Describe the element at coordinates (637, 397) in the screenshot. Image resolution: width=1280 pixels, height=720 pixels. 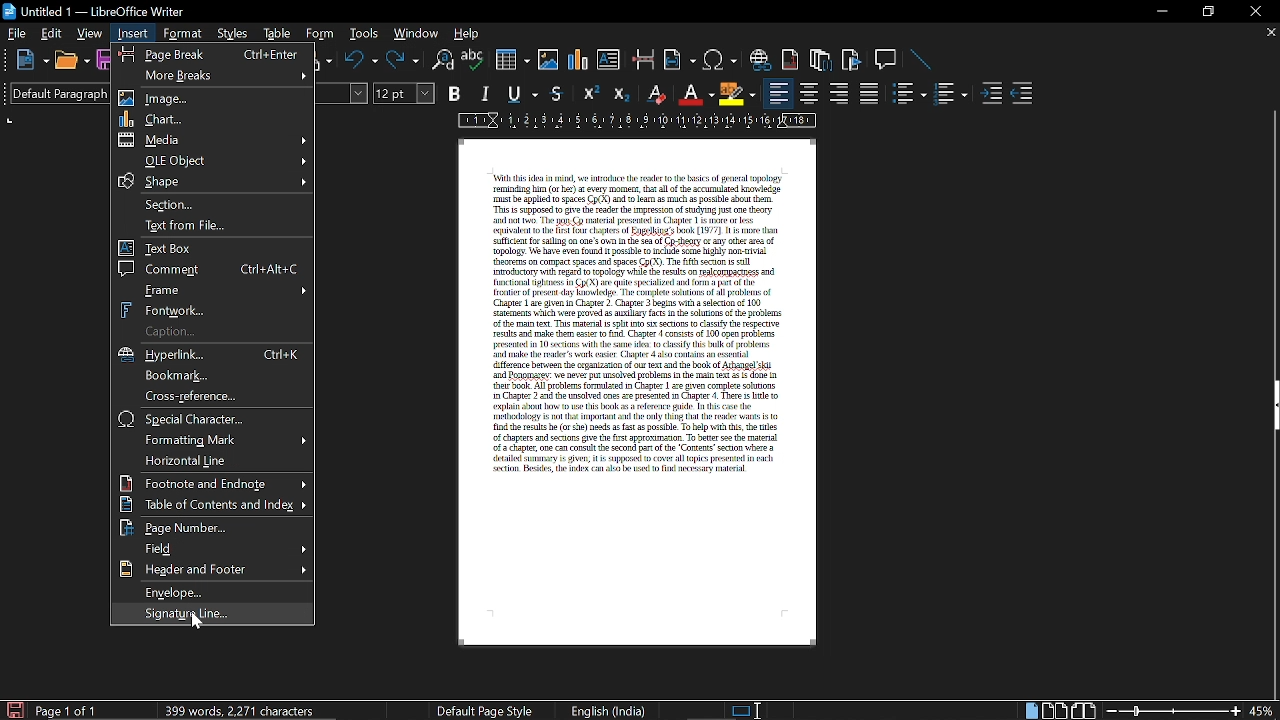
I see `Current page ` at that location.